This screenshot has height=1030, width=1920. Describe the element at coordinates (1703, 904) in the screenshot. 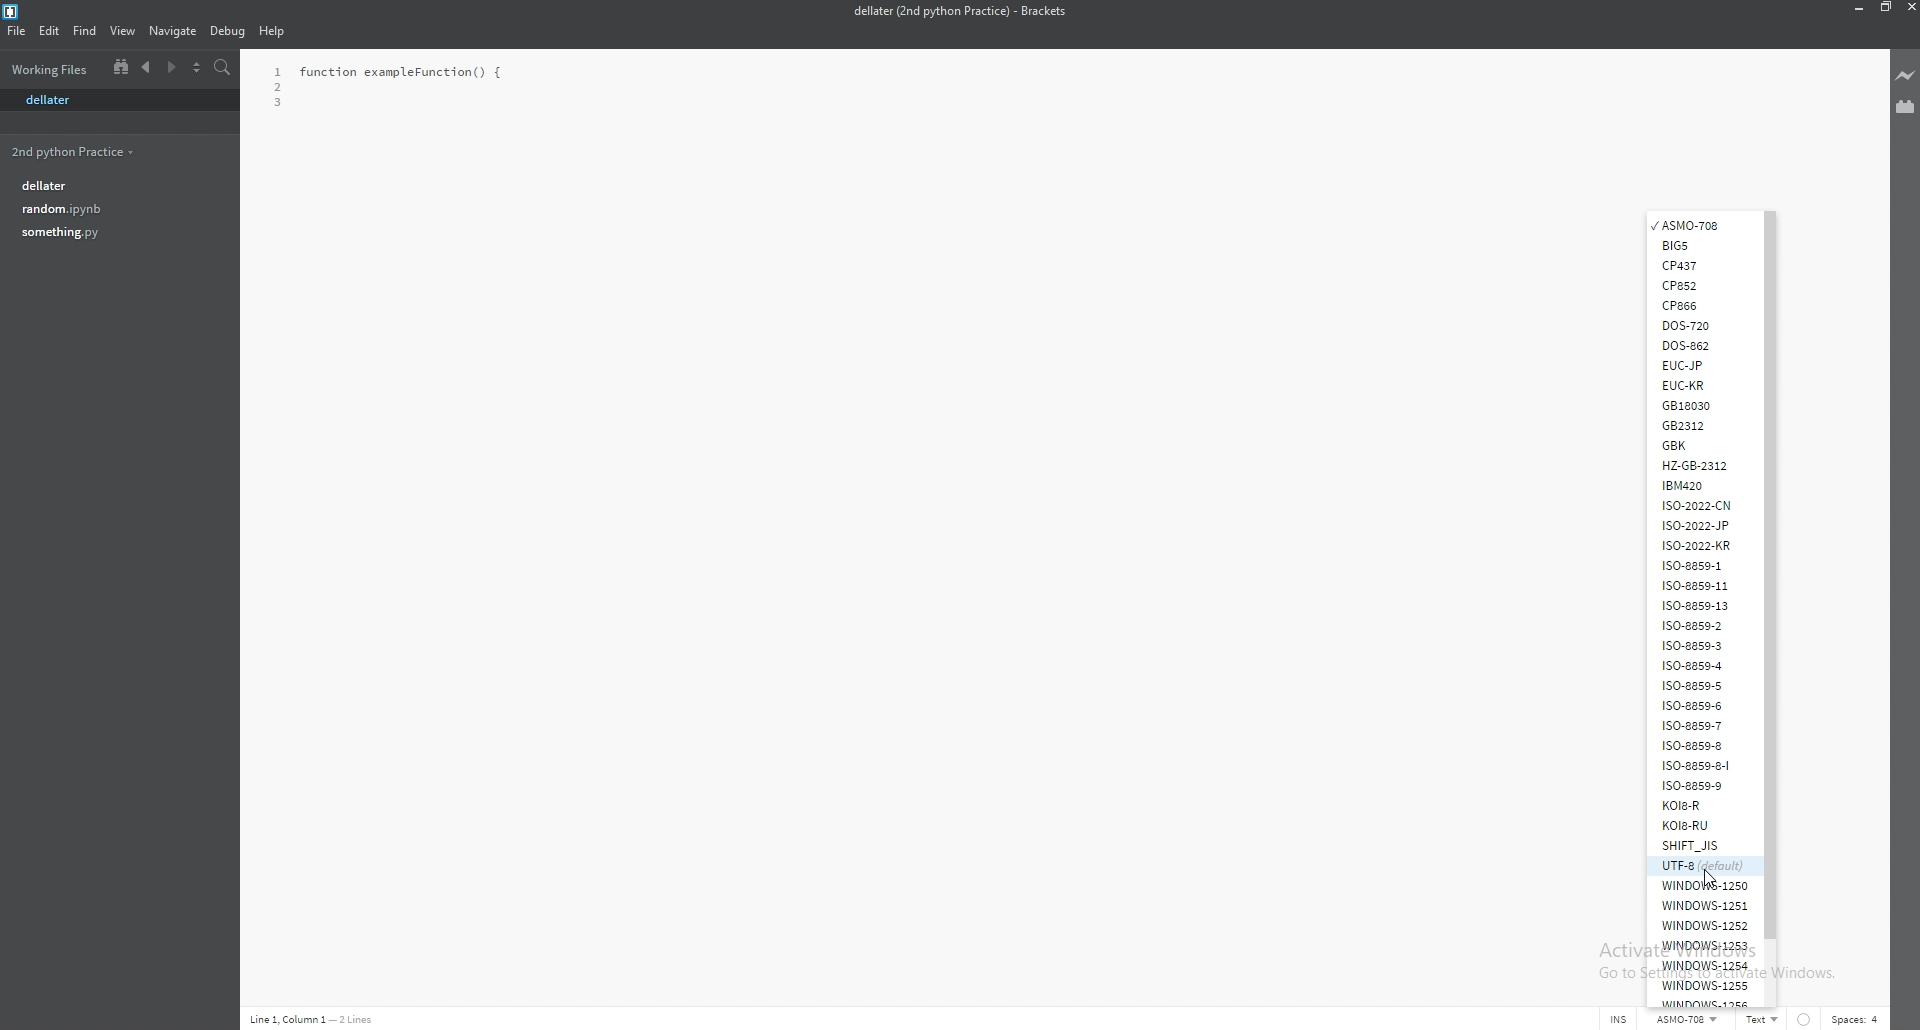

I see `windows-1251` at that location.